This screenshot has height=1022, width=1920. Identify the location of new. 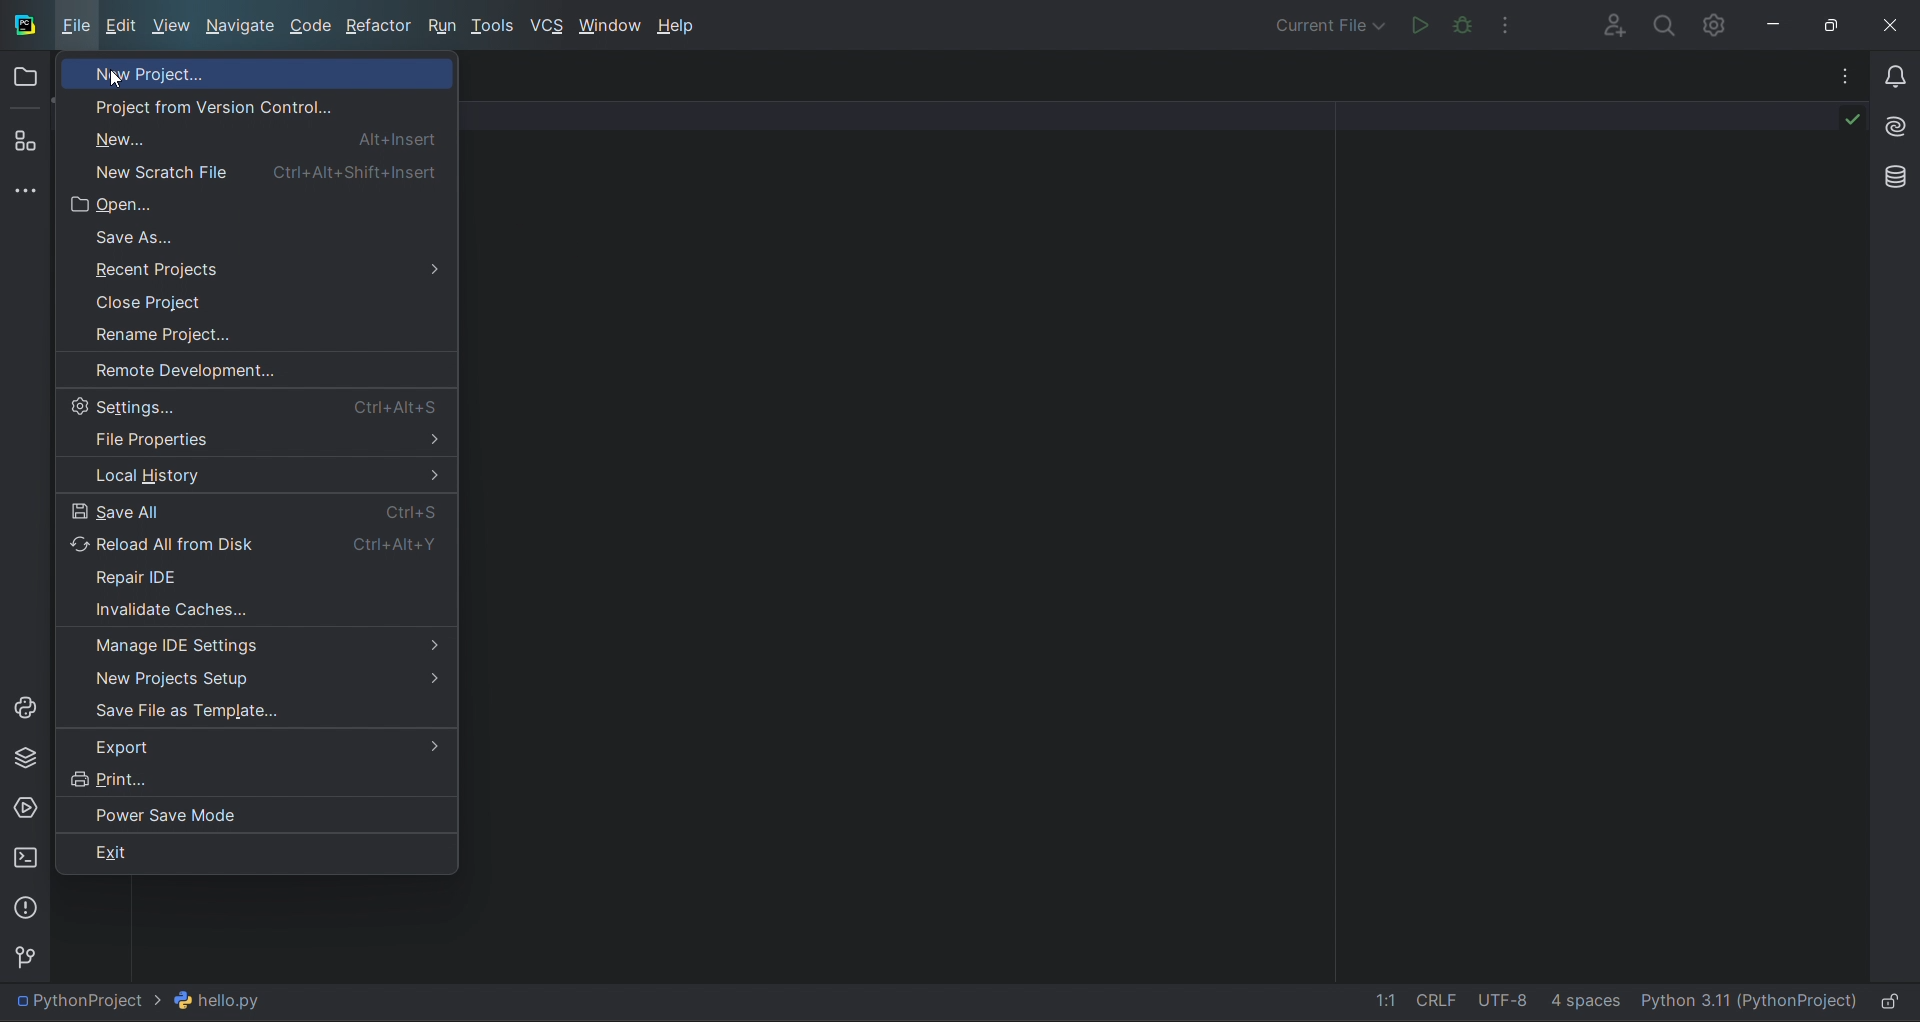
(257, 137).